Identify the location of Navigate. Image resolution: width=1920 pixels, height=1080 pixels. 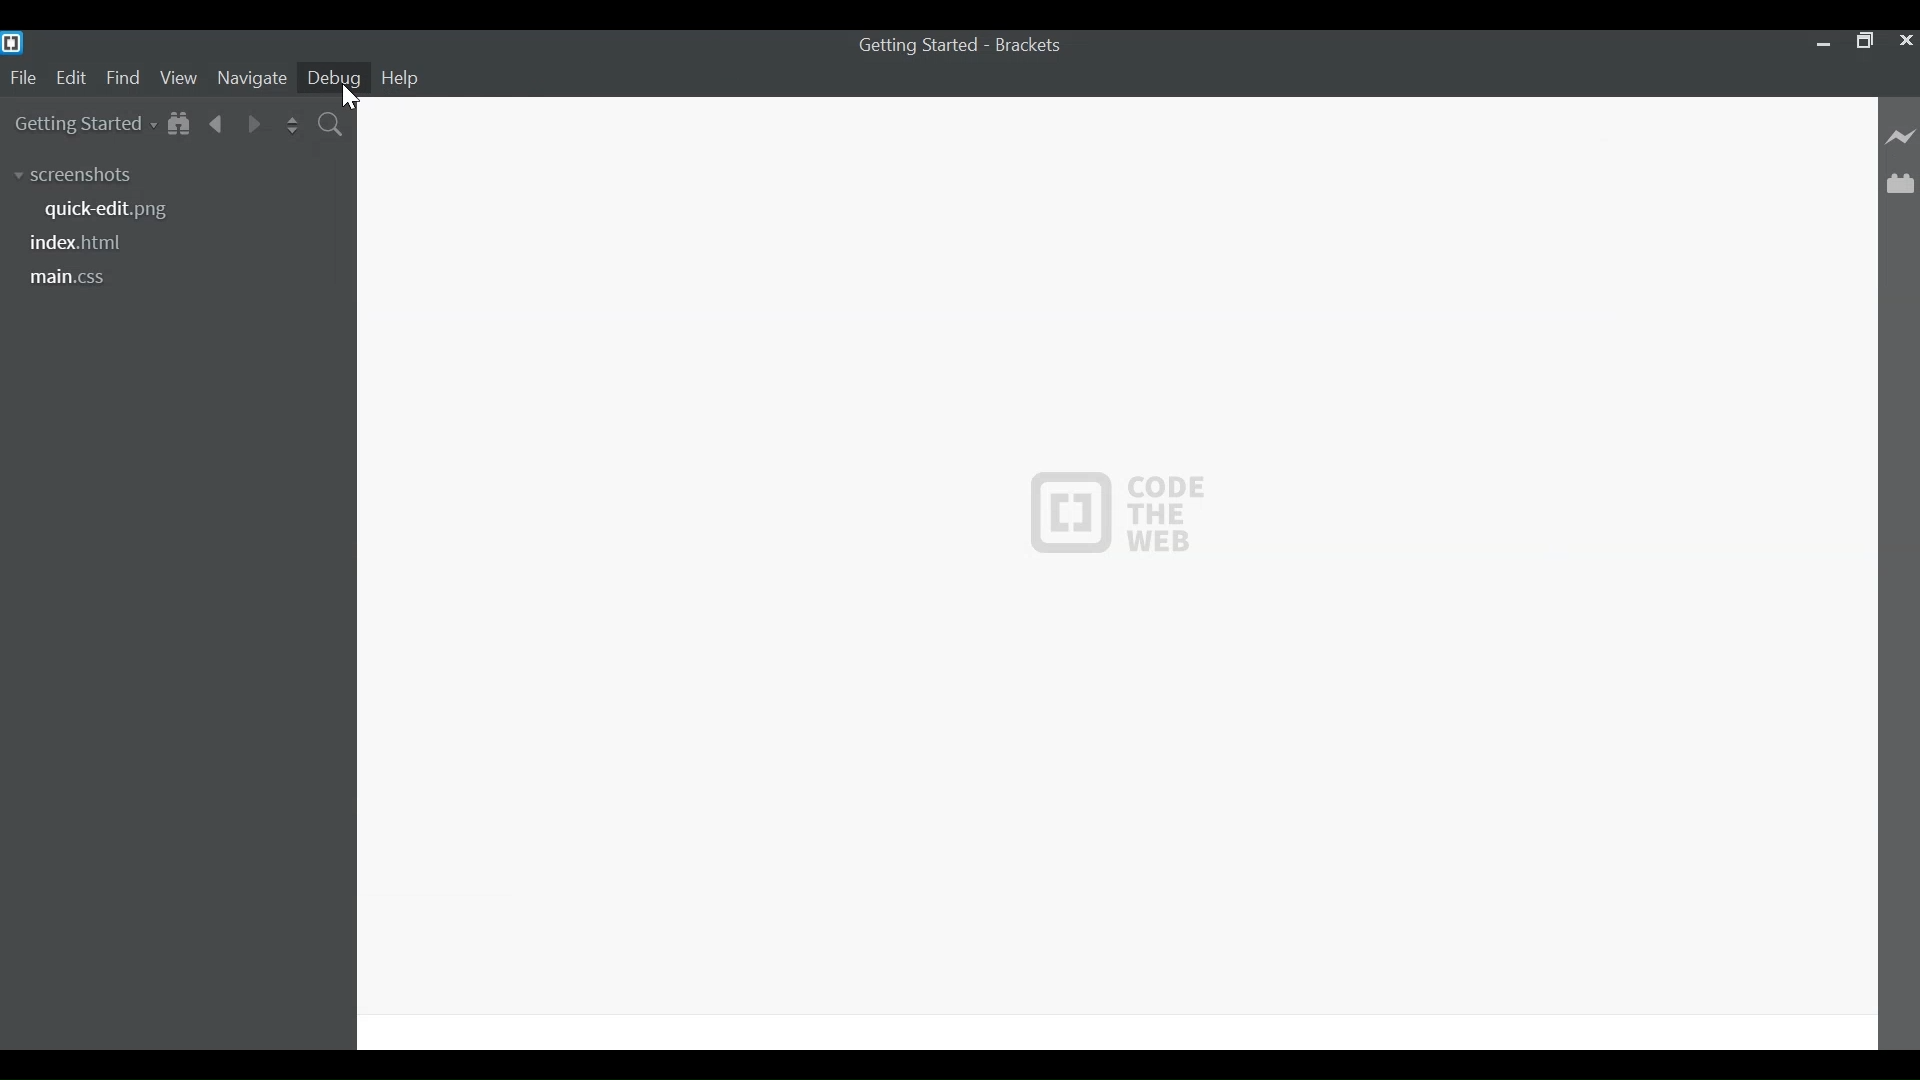
(254, 76).